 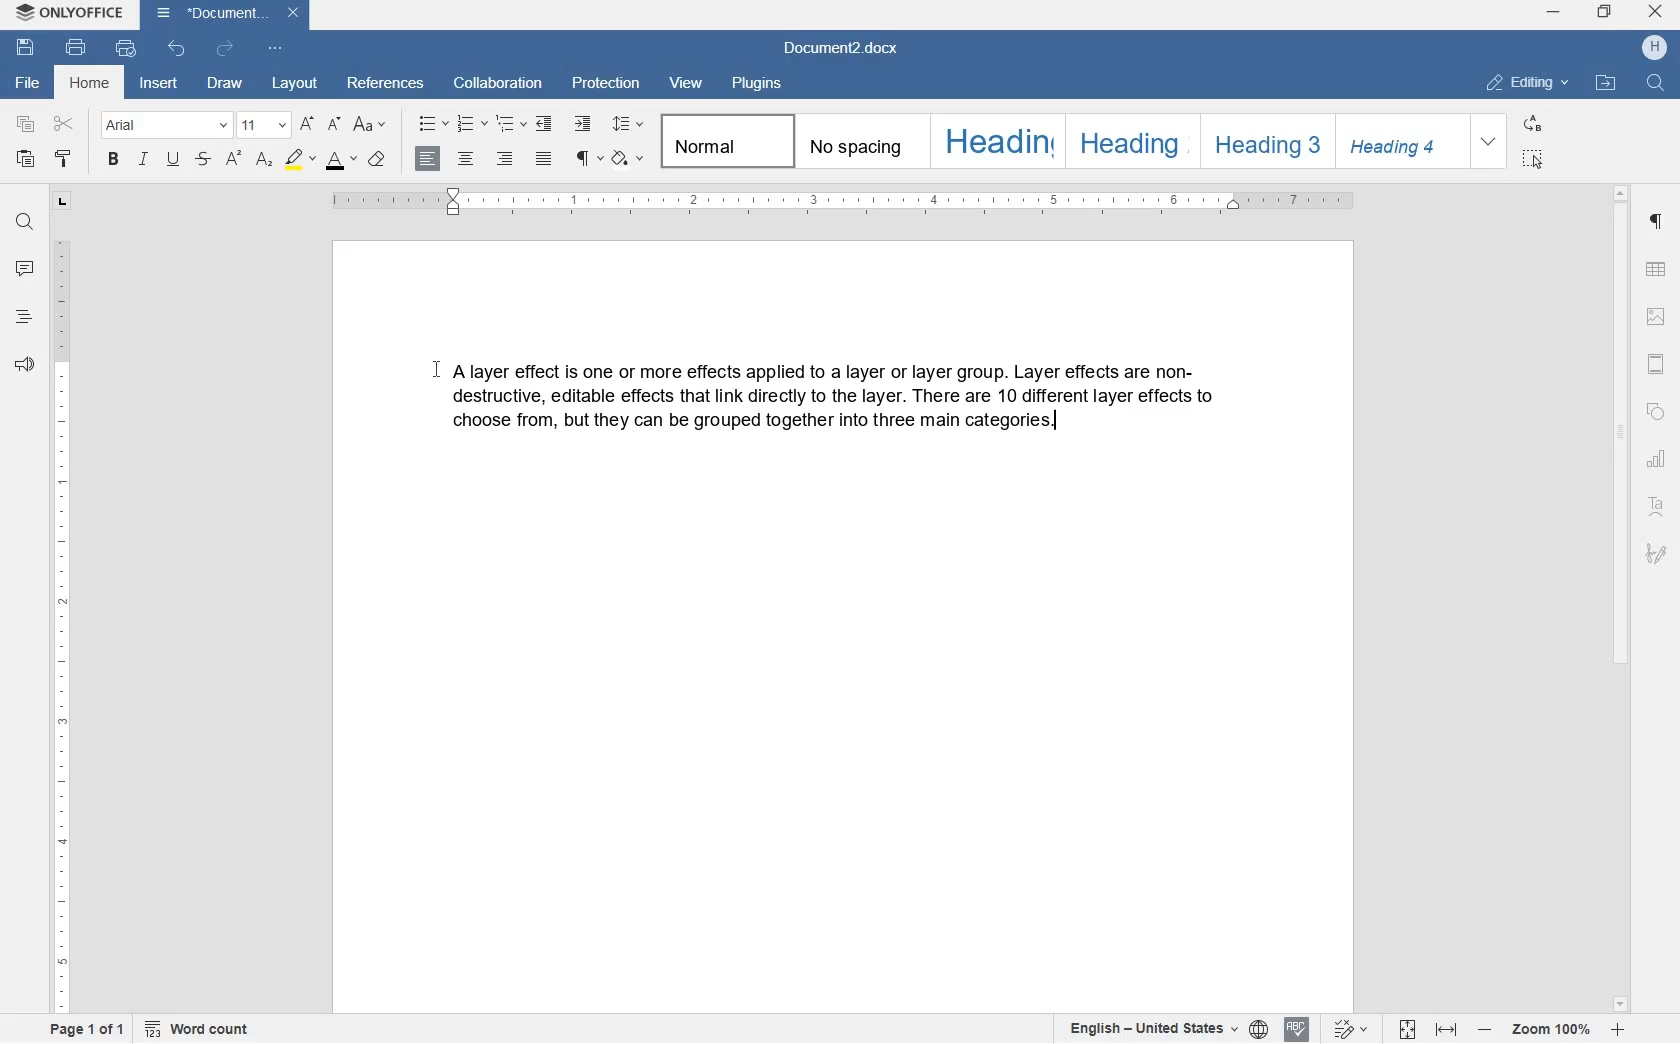 I want to click on collaboration, so click(x=499, y=85).